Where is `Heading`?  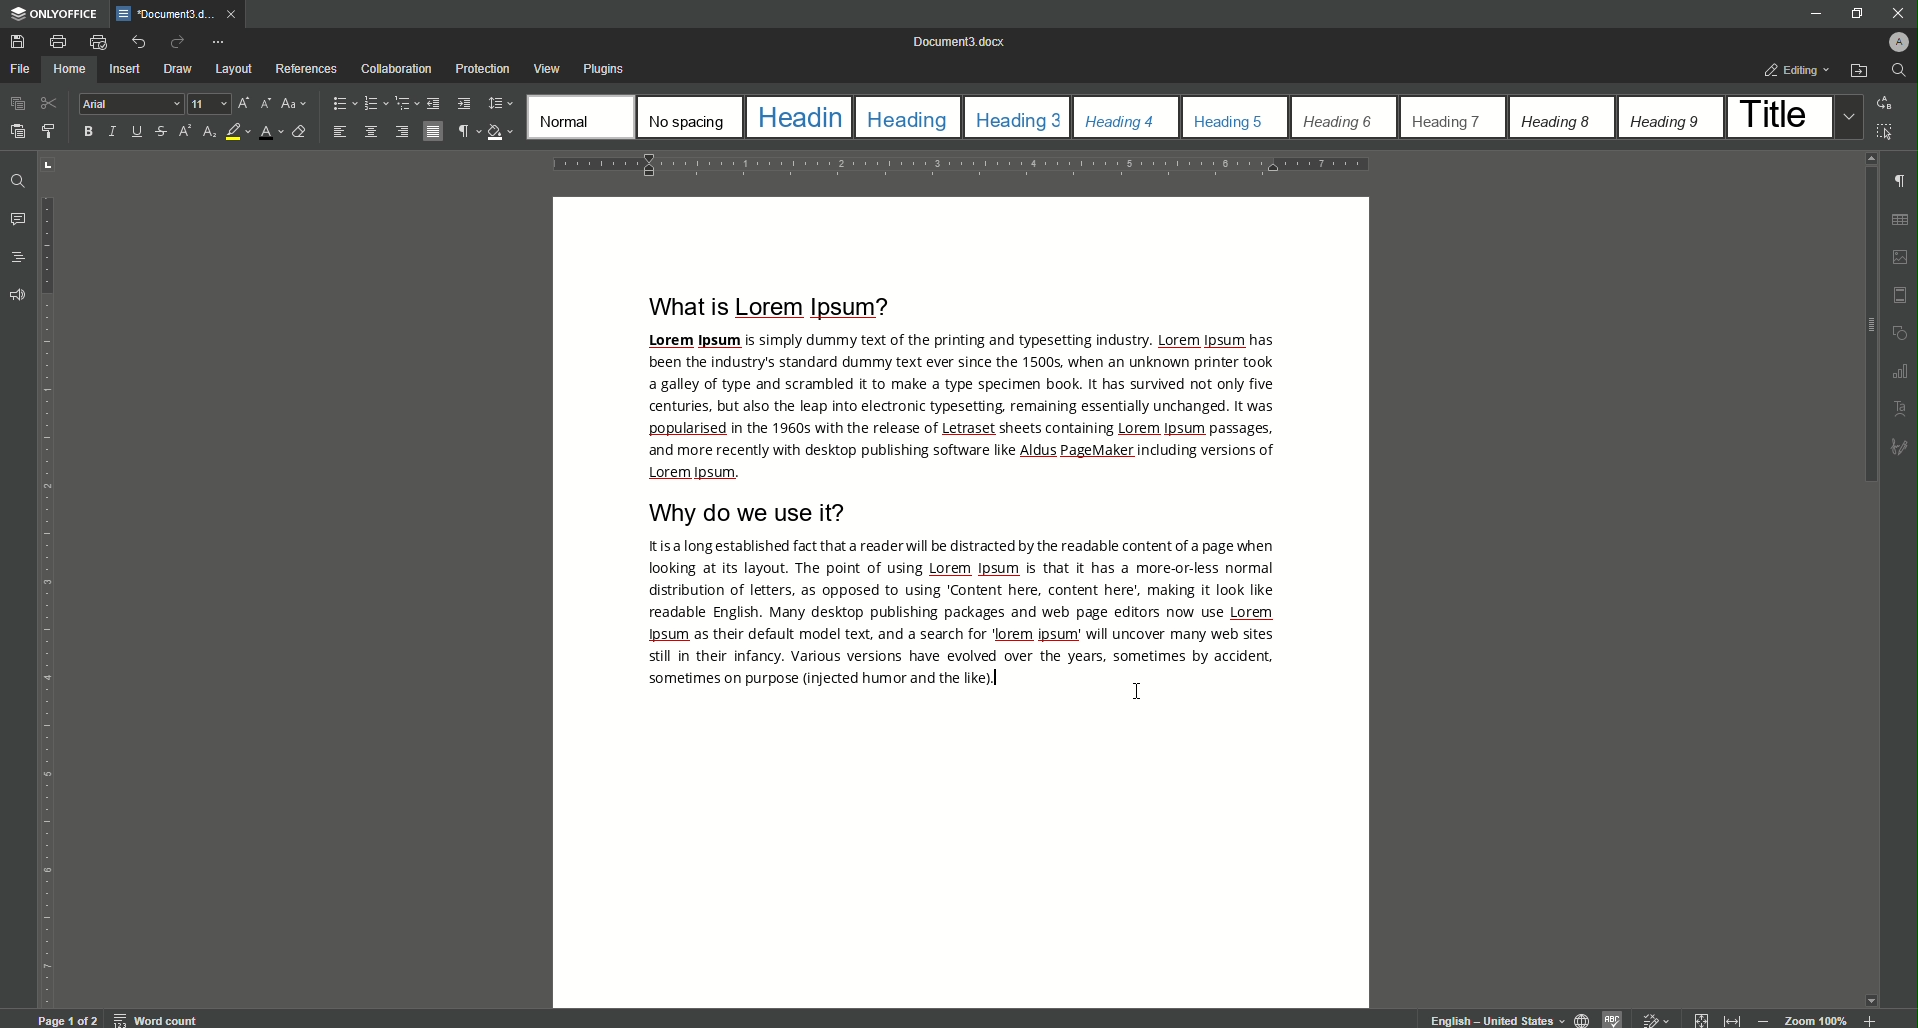
Heading is located at coordinates (906, 118).